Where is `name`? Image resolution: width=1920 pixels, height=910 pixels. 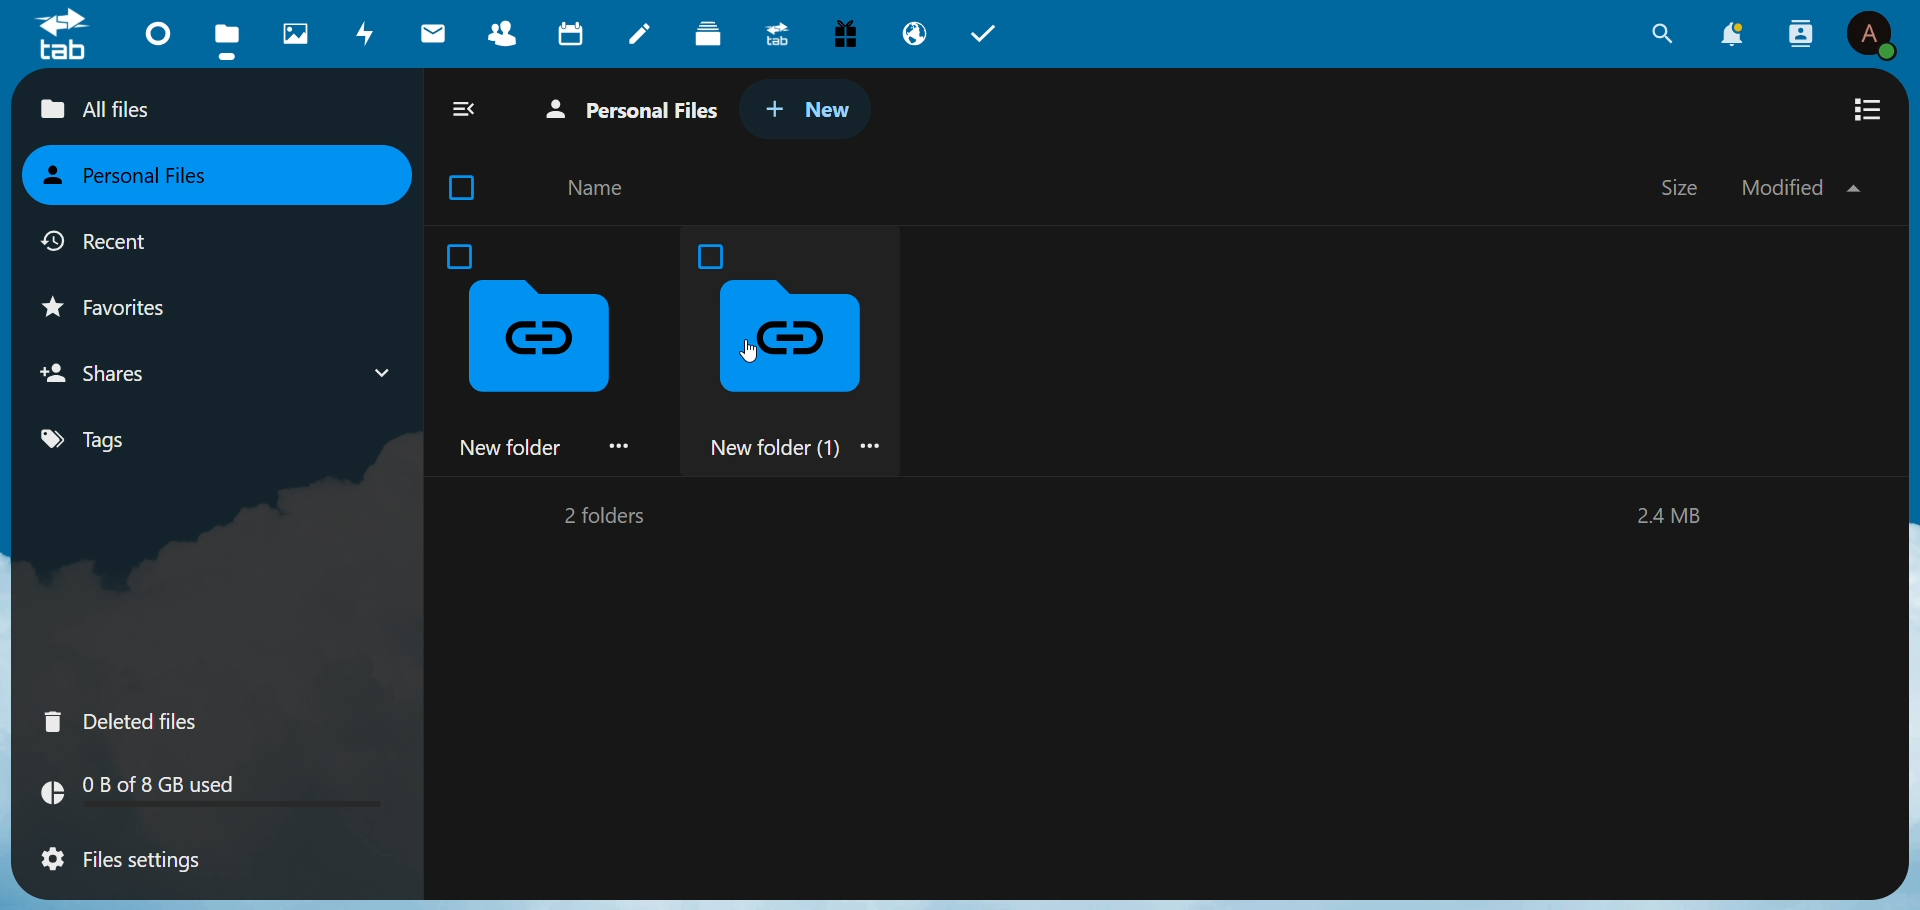
name is located at coordinates (599, 189).